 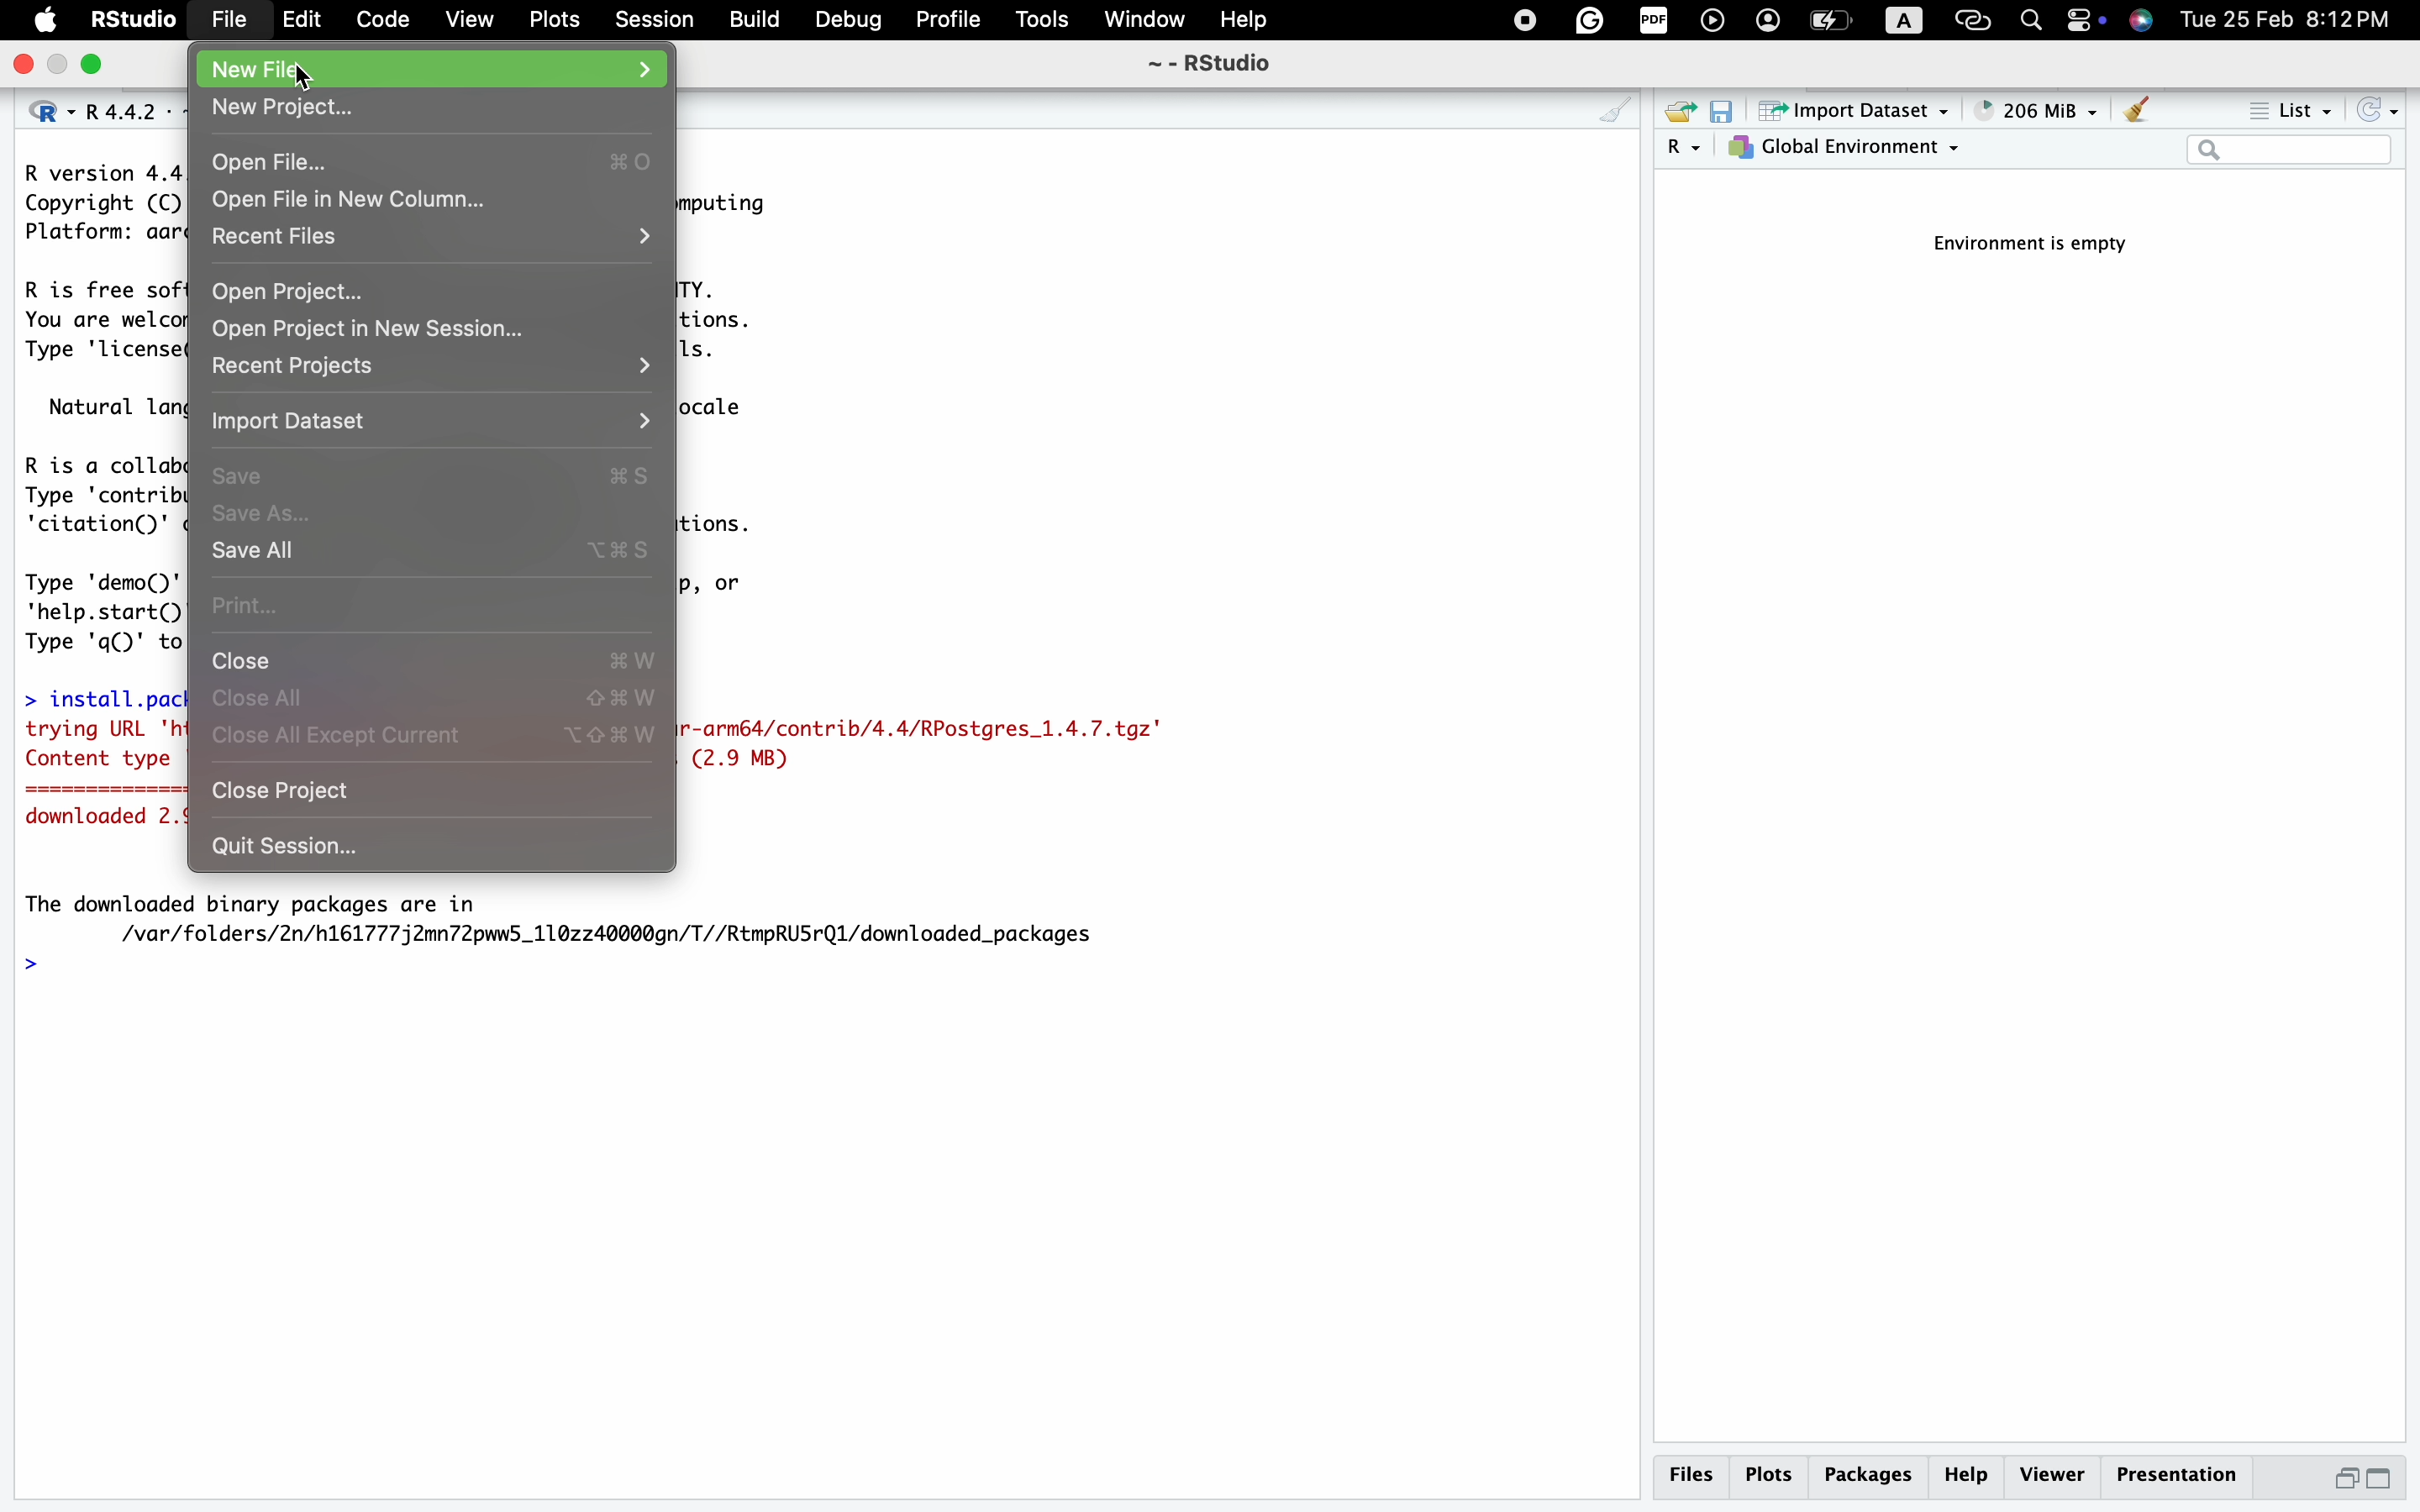 I want to click on maximize, so click(x=2393, y=1481).